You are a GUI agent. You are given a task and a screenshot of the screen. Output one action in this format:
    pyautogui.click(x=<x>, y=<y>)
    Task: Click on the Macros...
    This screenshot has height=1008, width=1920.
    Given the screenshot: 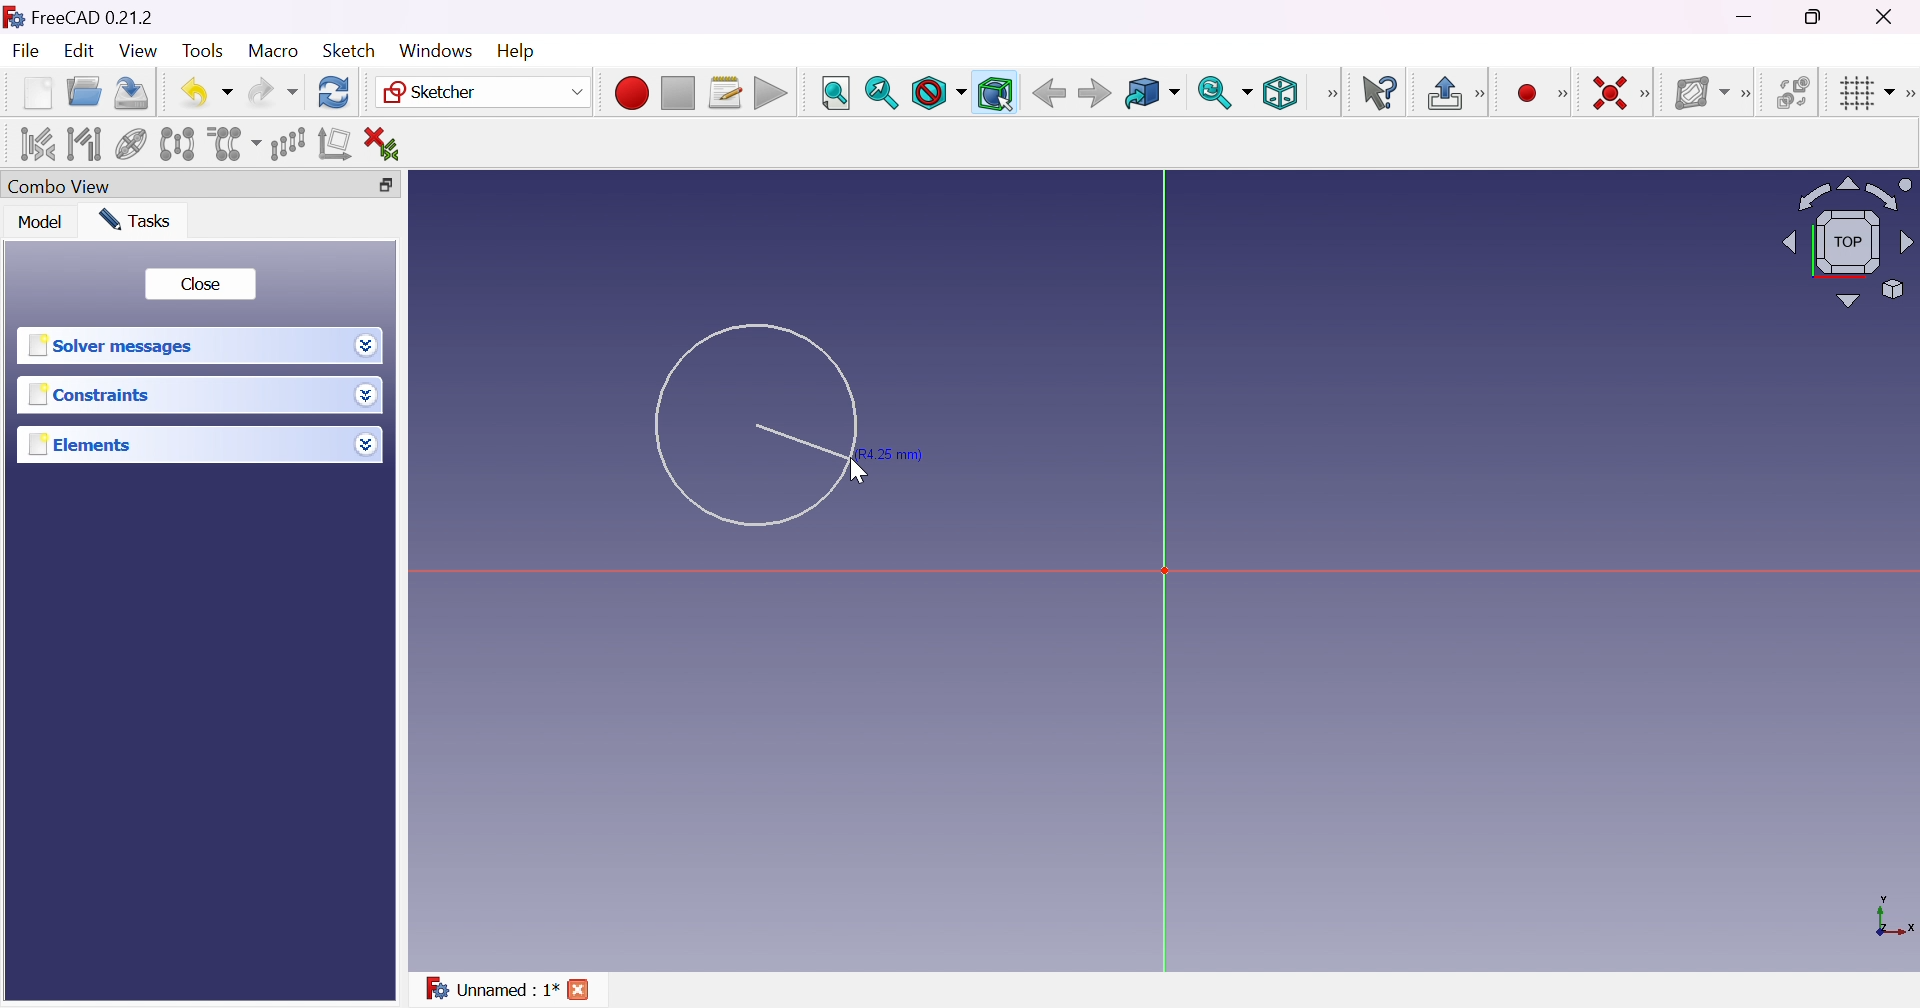 What is the action you would take?
    pyautogui.click(x=726, y=92)
    